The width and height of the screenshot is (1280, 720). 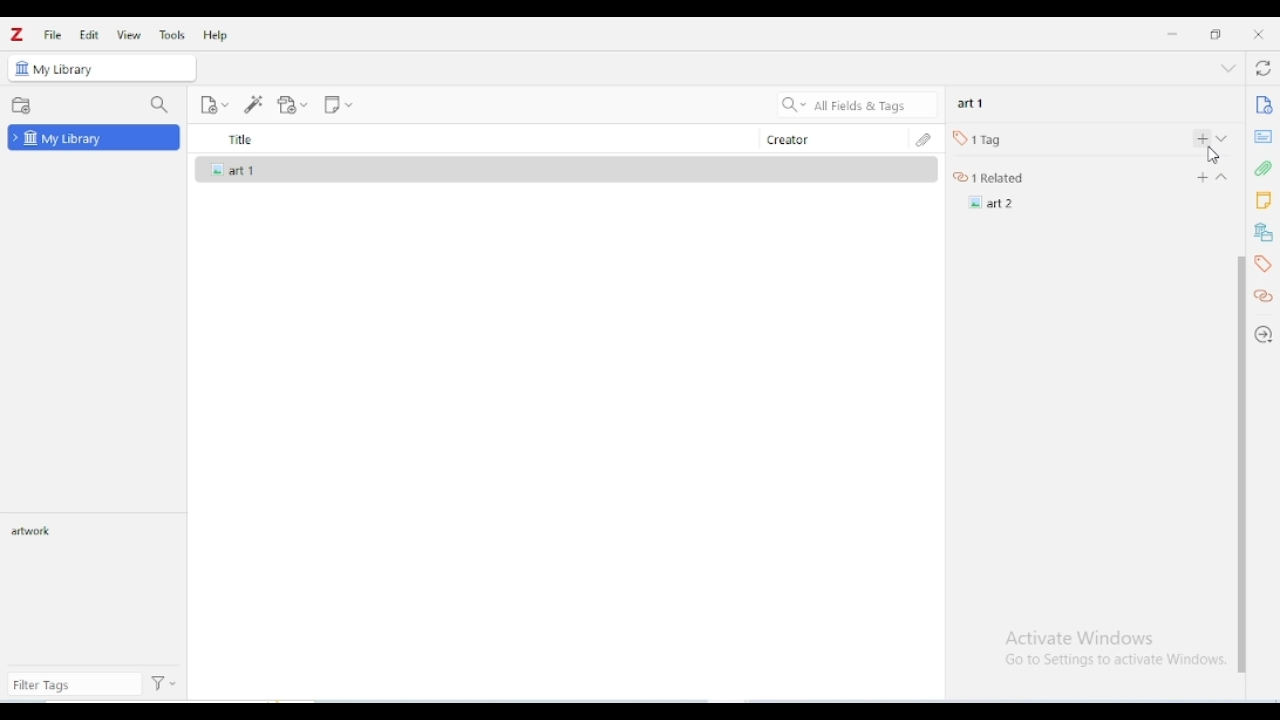 I want to click on notes, so click(x=1263, y=200).